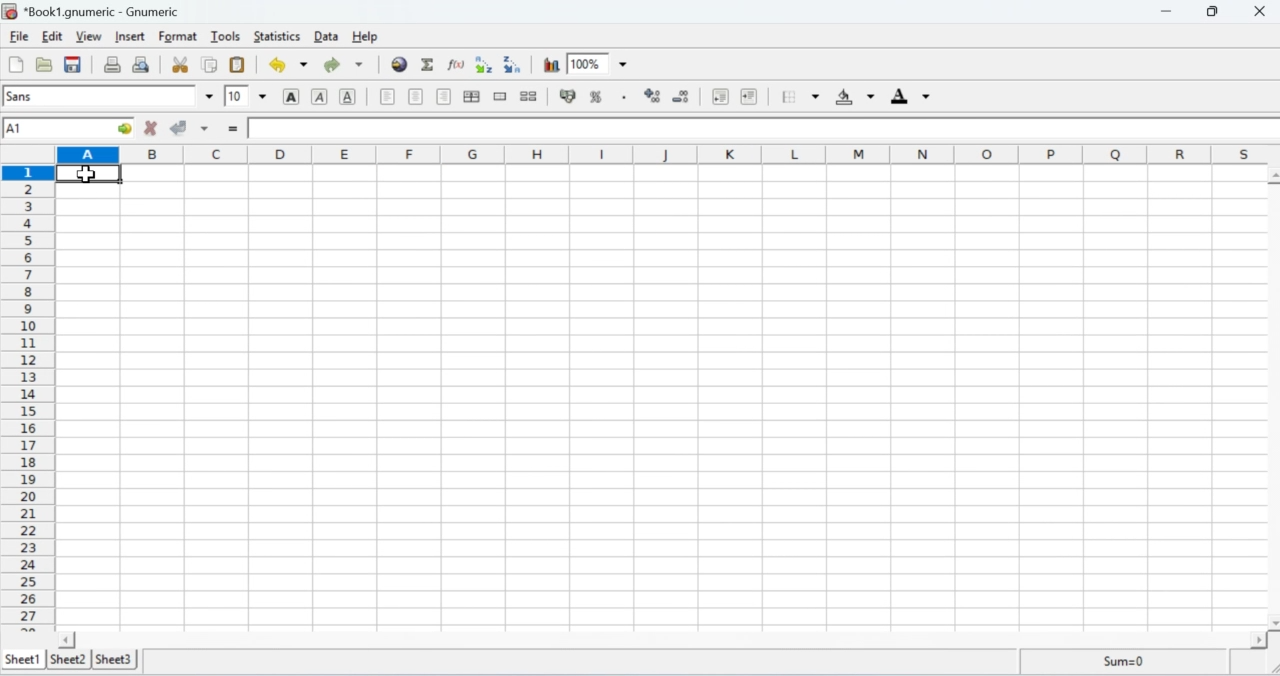 The height and width of the screenshot is (676, 1280). What do you see at coordinates (142, 65) in the screenshot?
I see `Print preview` at bounding box center [142, 65].